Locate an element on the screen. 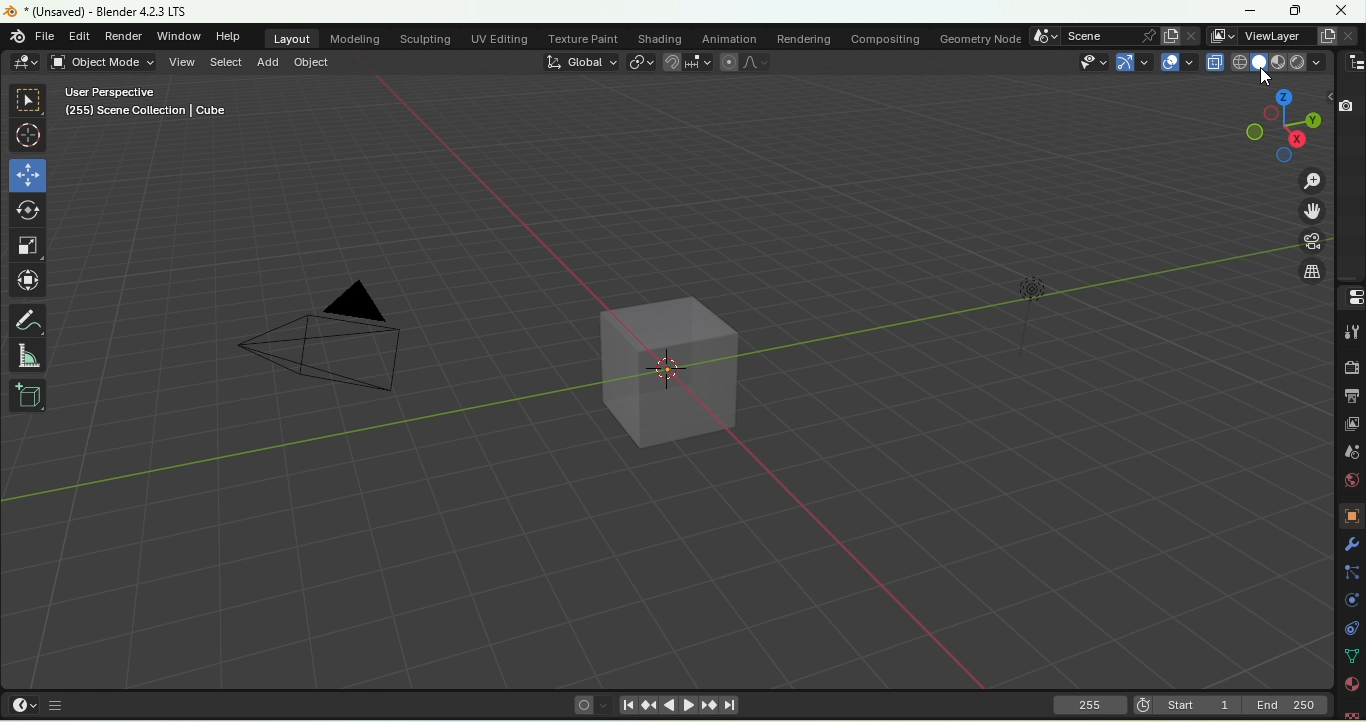  View is located at coordinates (182, 63).